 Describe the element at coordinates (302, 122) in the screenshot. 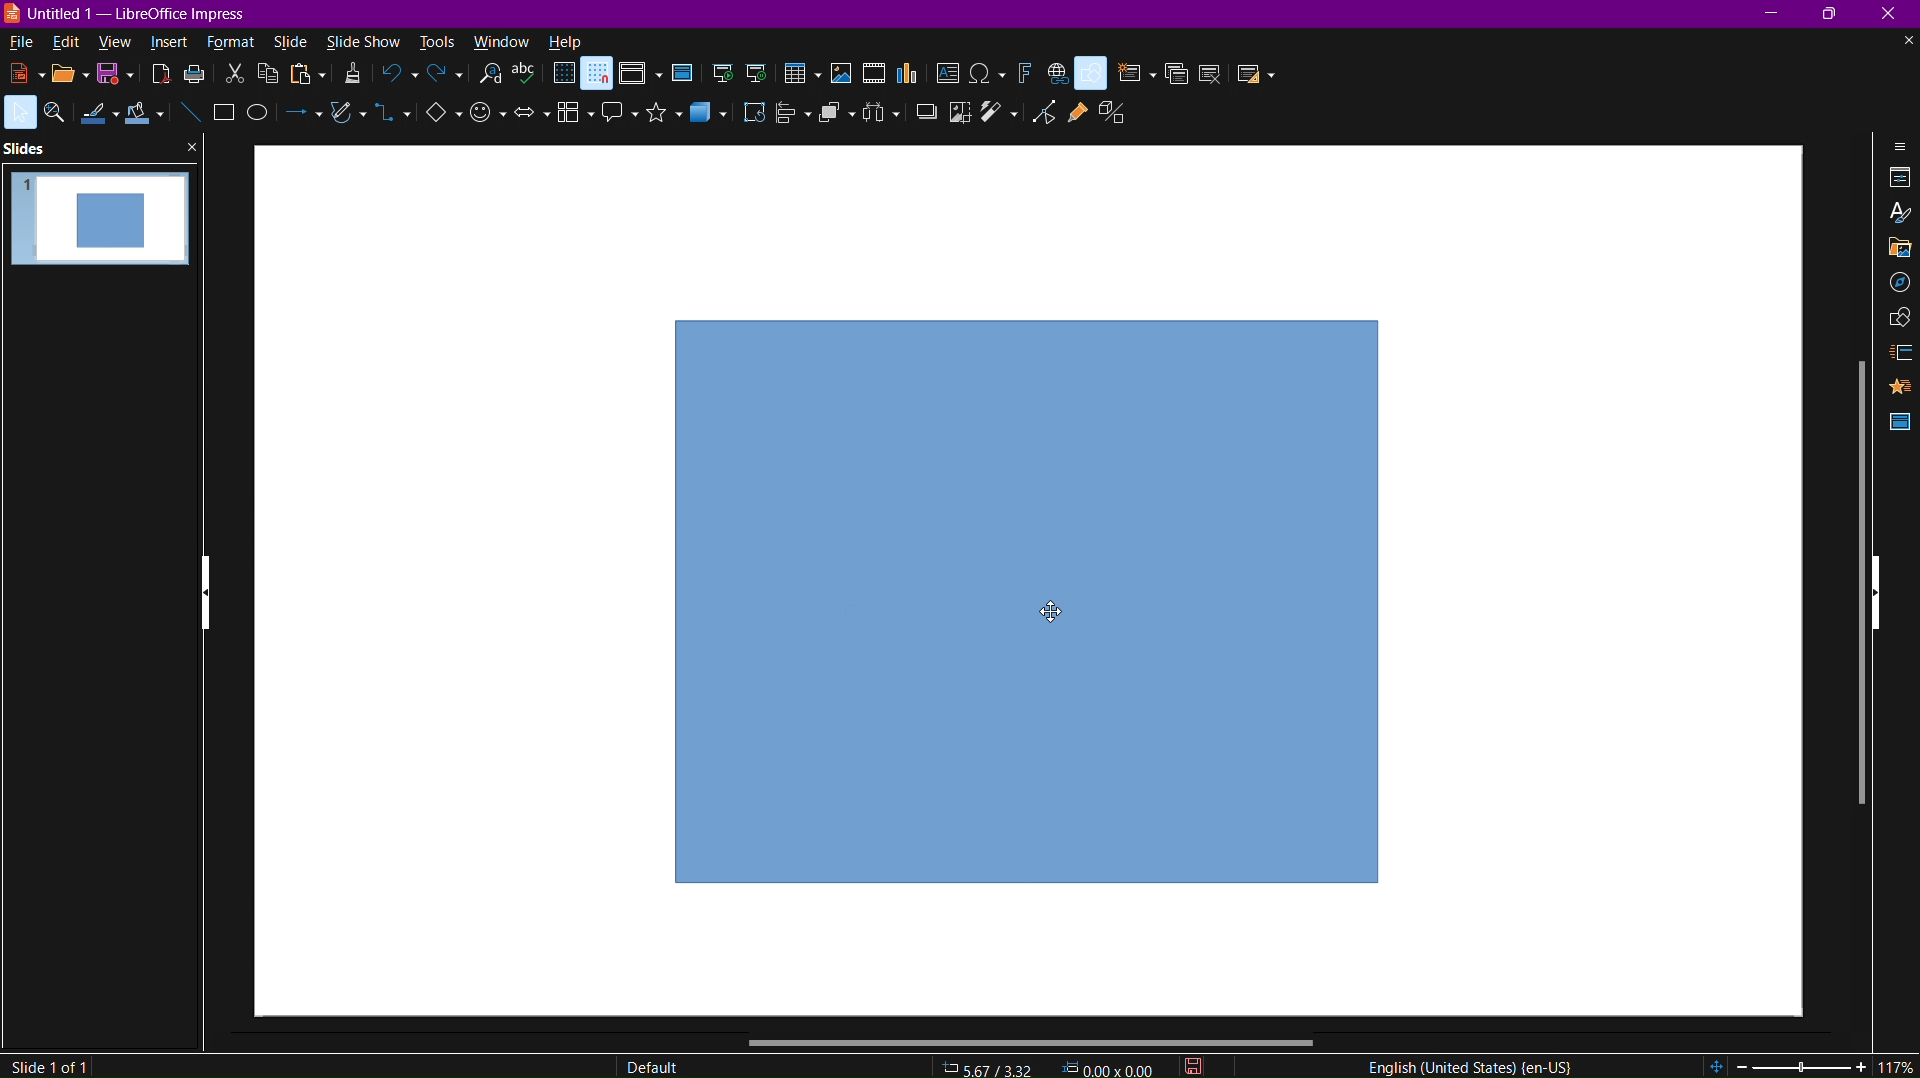

I see `Lines and Arrows` at that location.